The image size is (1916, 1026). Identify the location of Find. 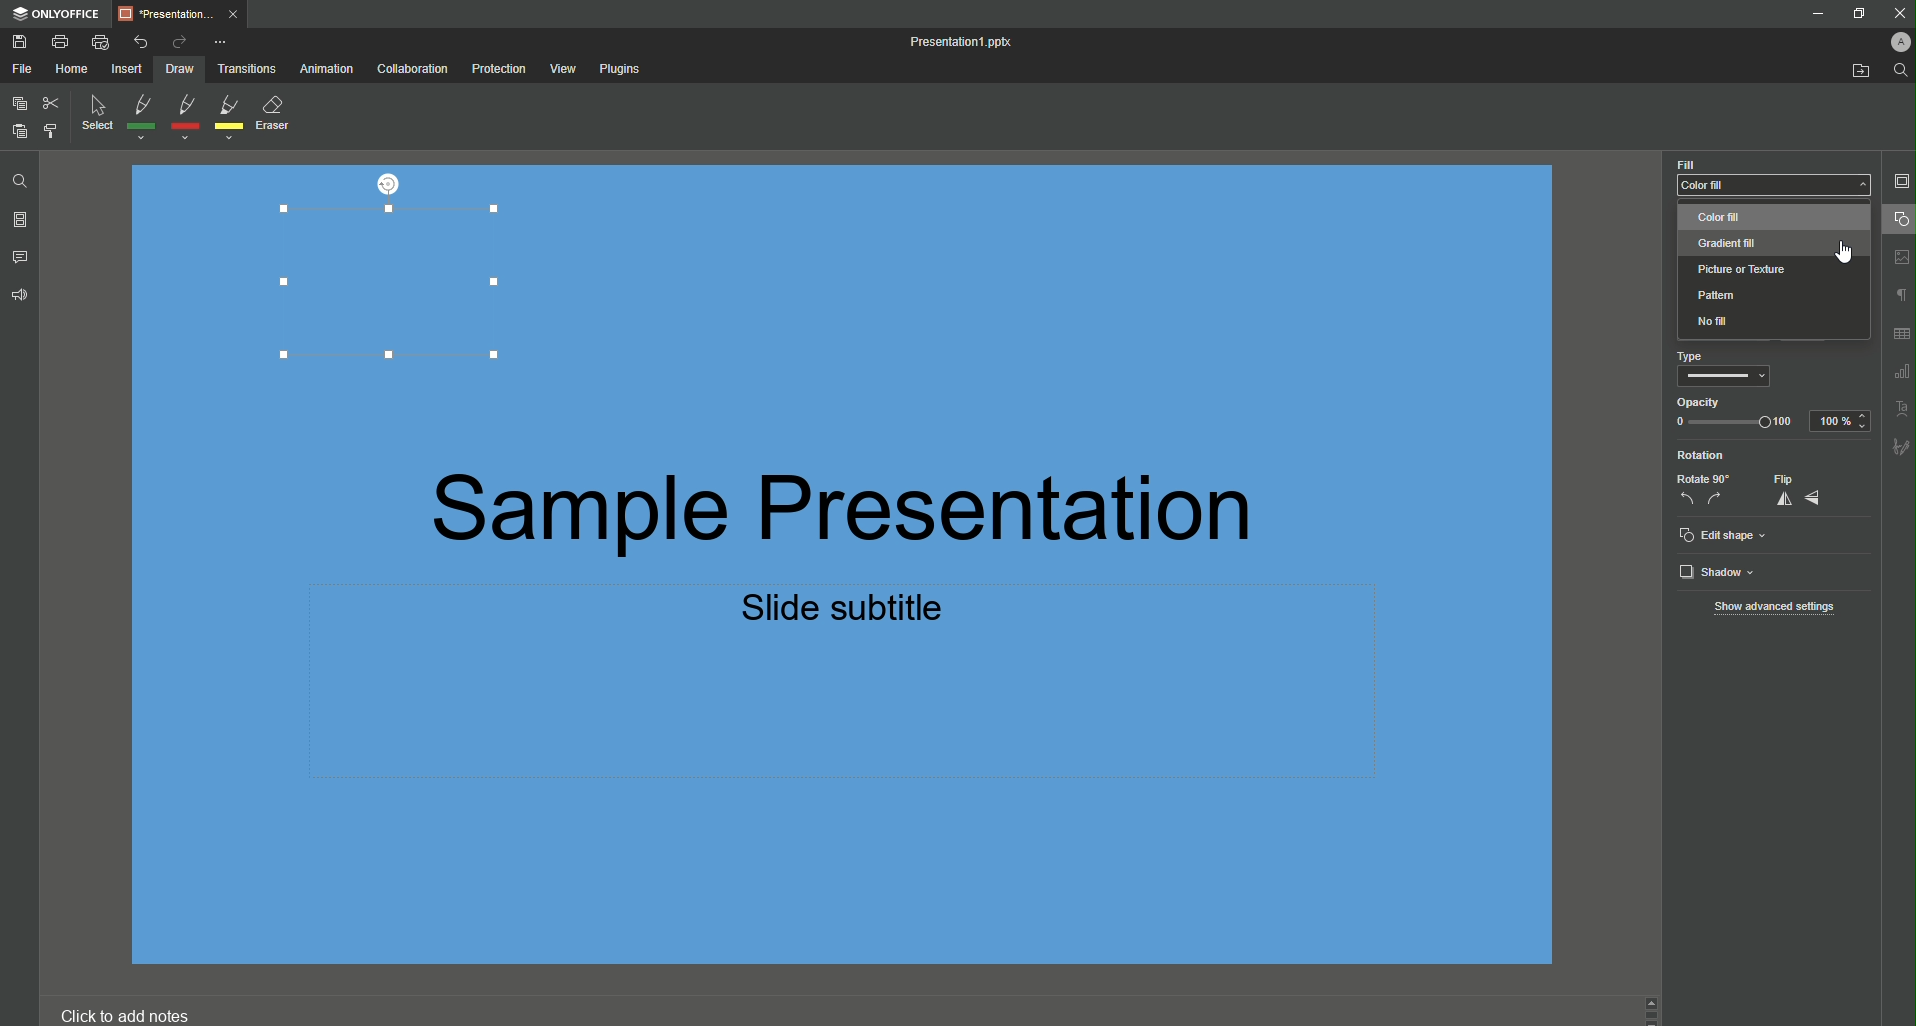
(1900, 71).